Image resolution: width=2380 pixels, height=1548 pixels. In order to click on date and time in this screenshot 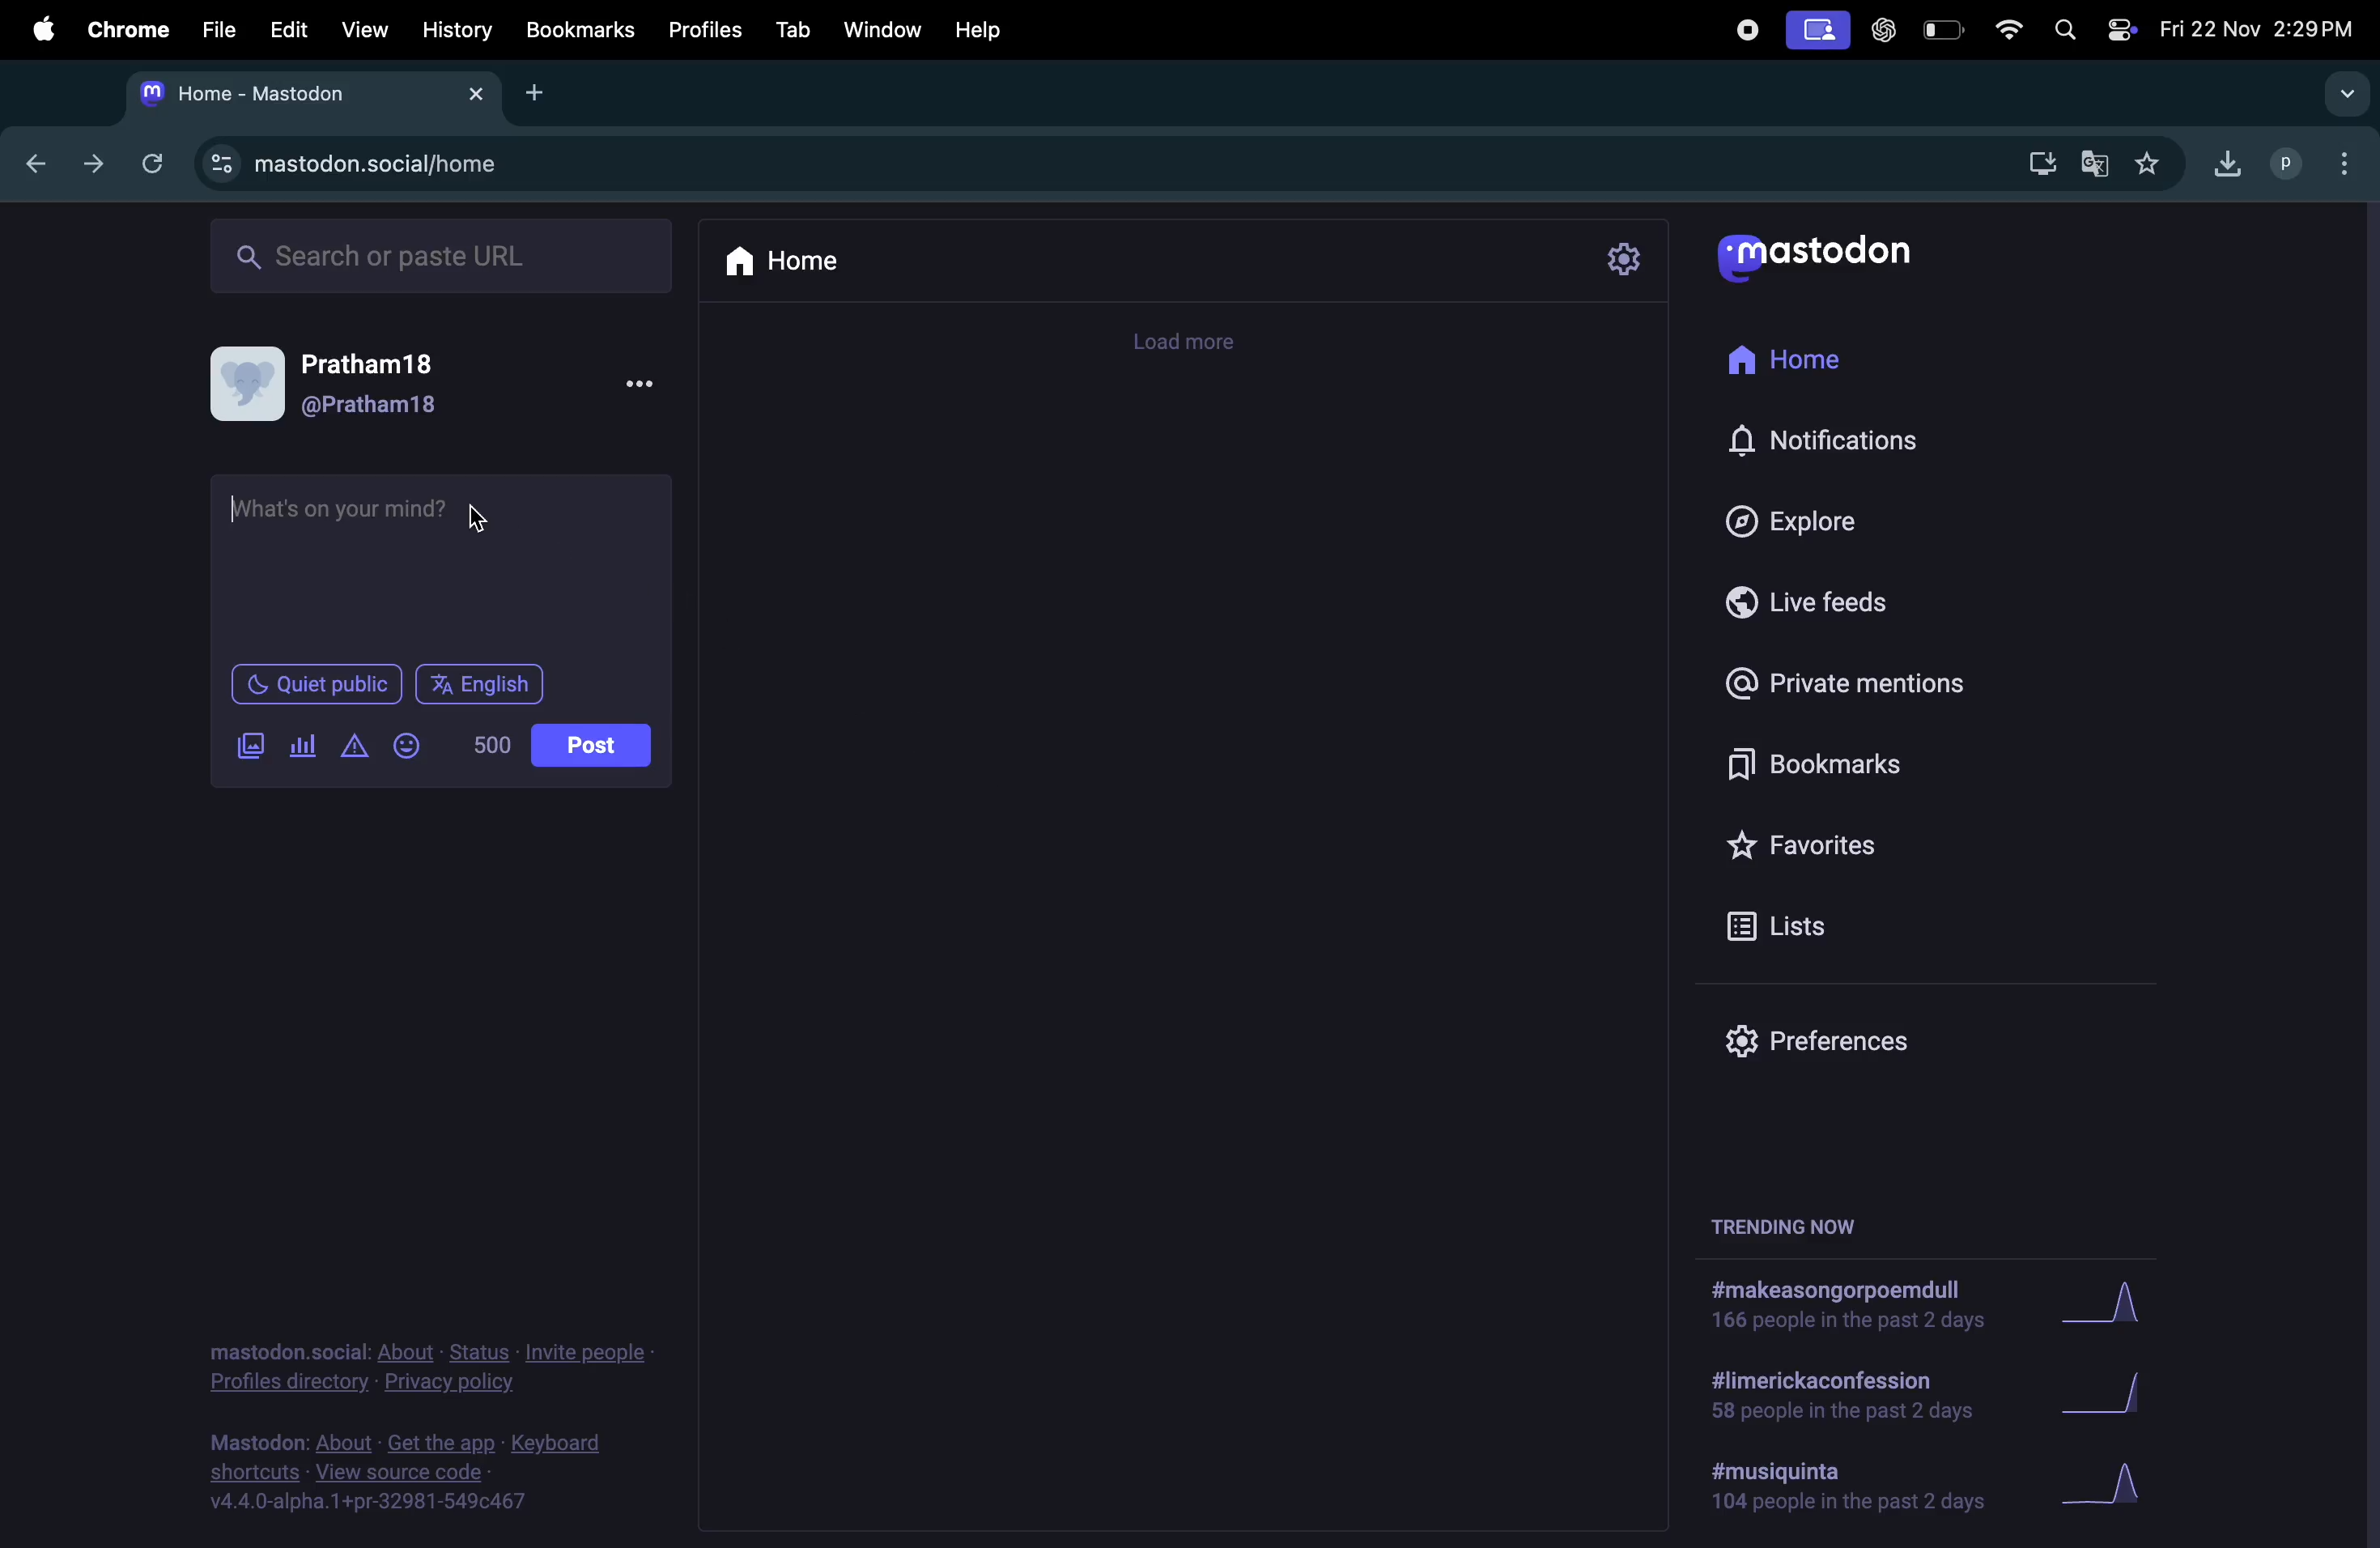, I will do `click(2263, 28)`.